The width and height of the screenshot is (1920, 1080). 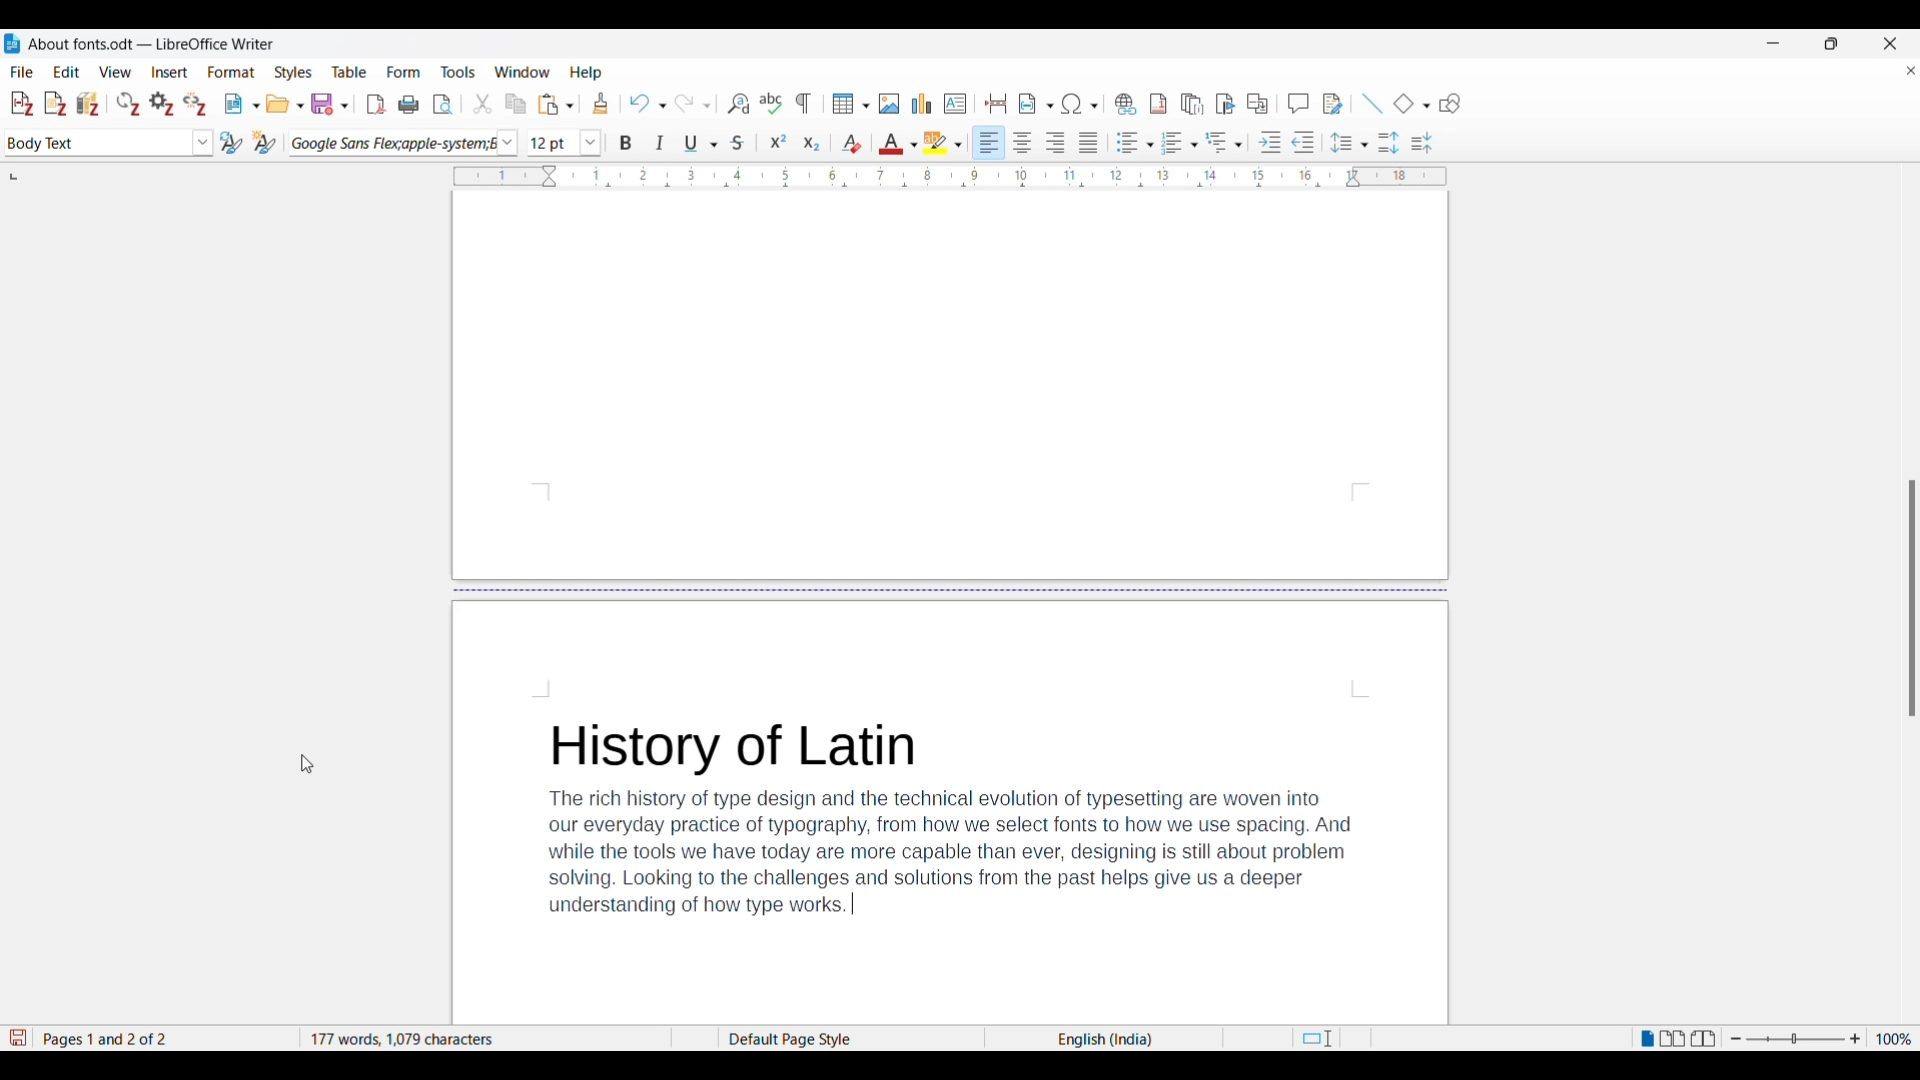 What do you see at coordinates (1103, 1039) in the screenshot?
I see `Current language` at bounding box center [1103, 1039].